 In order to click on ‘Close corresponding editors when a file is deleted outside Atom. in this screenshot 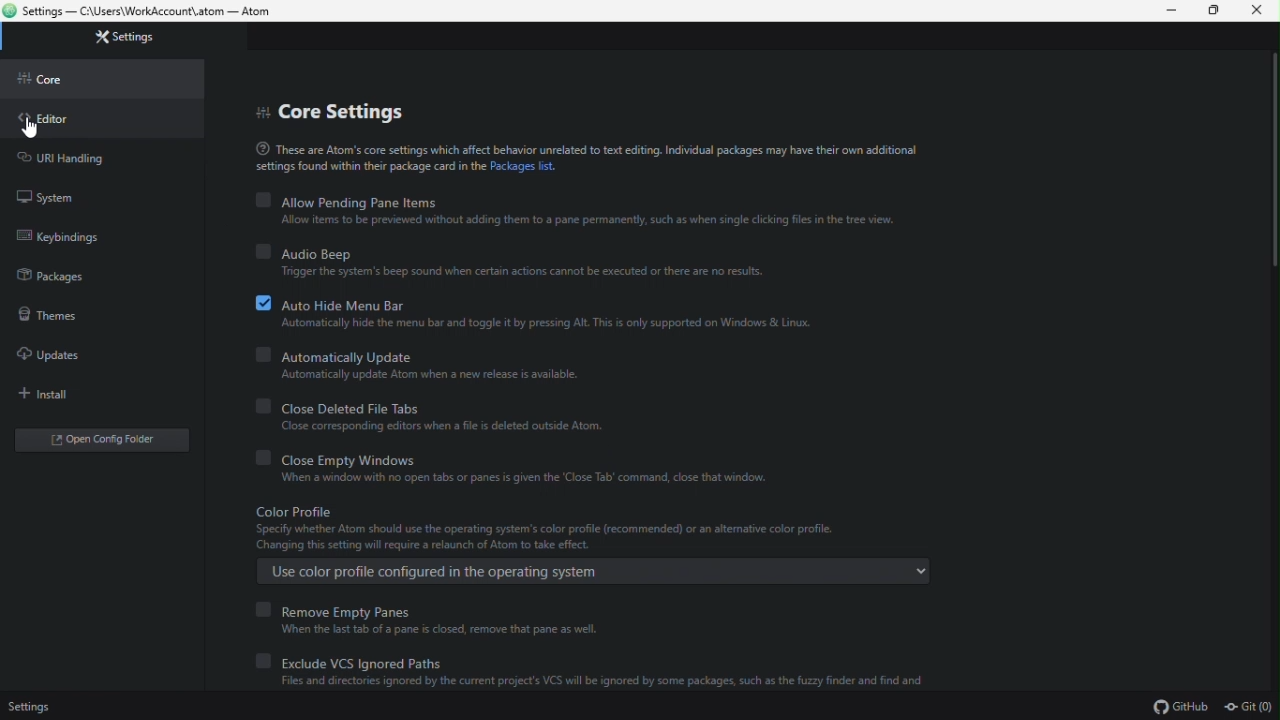, I will do `click(457, 427)`.